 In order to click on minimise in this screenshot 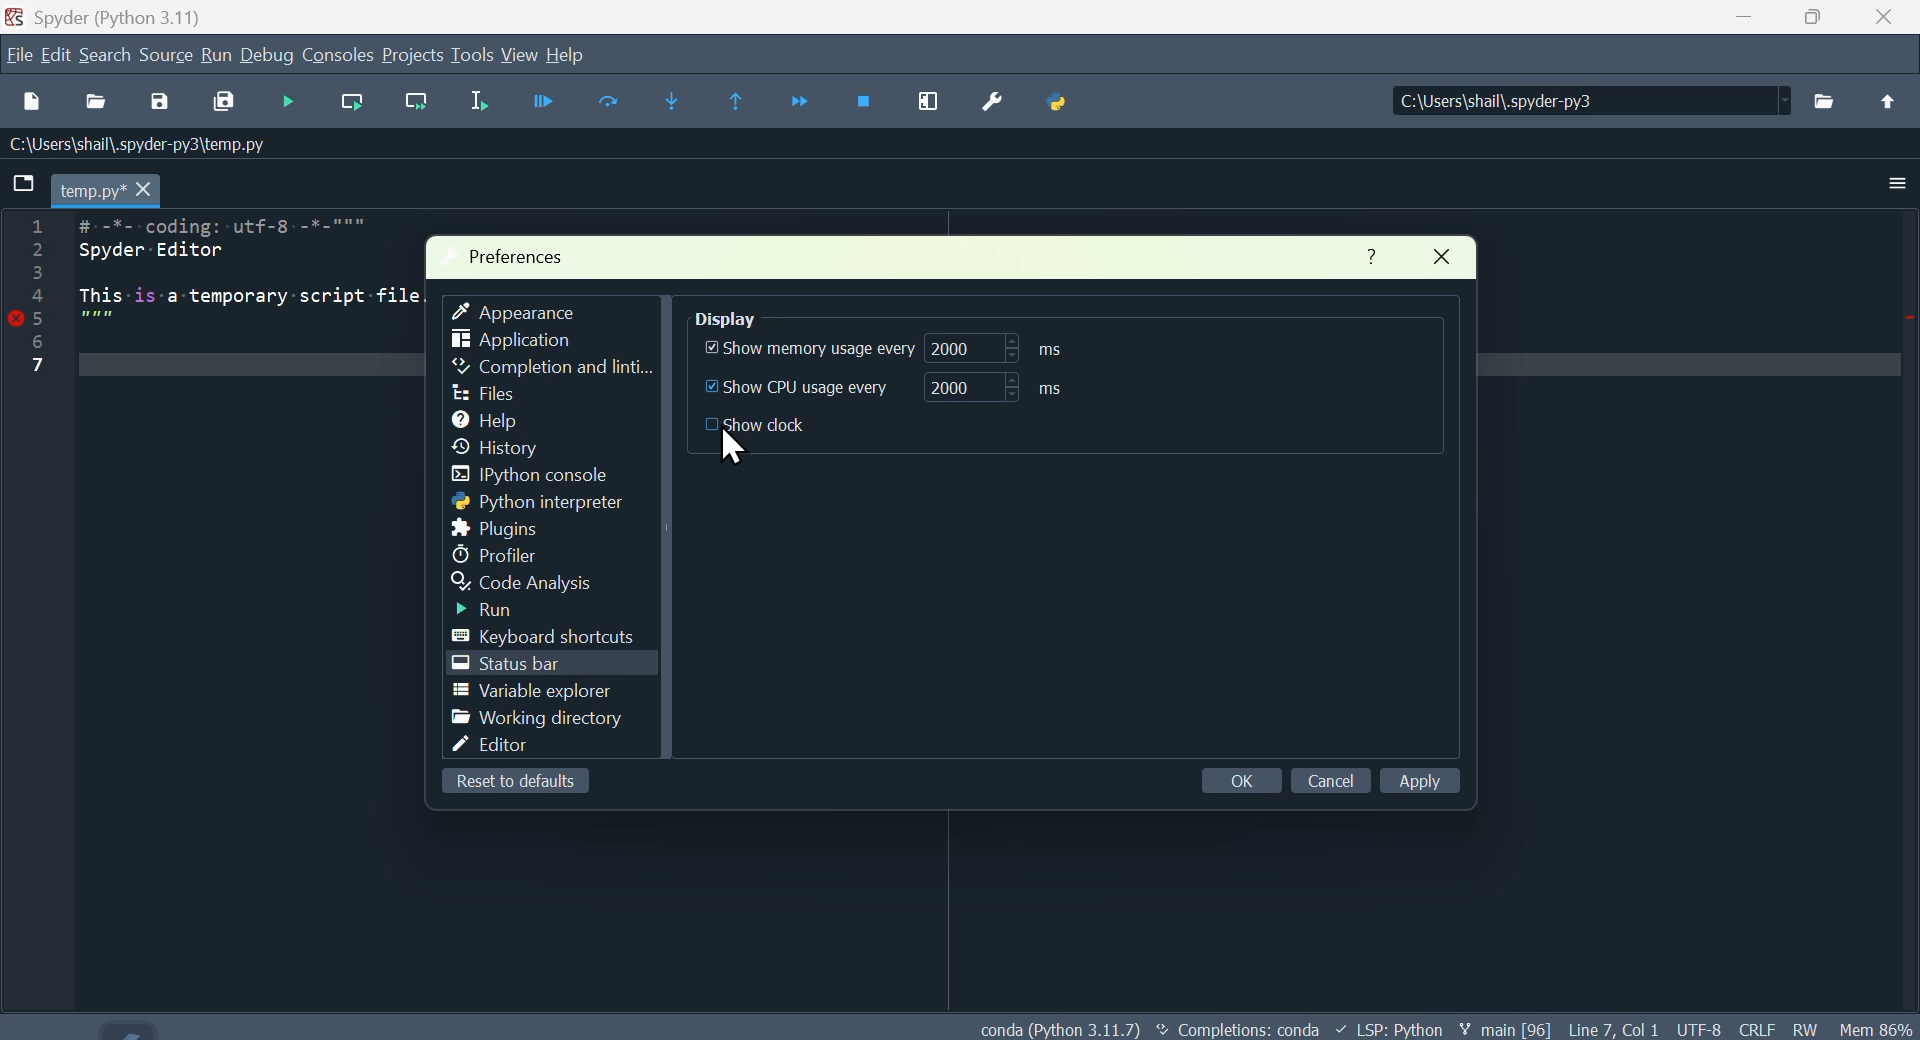, I will do `click(1755, 23)`.